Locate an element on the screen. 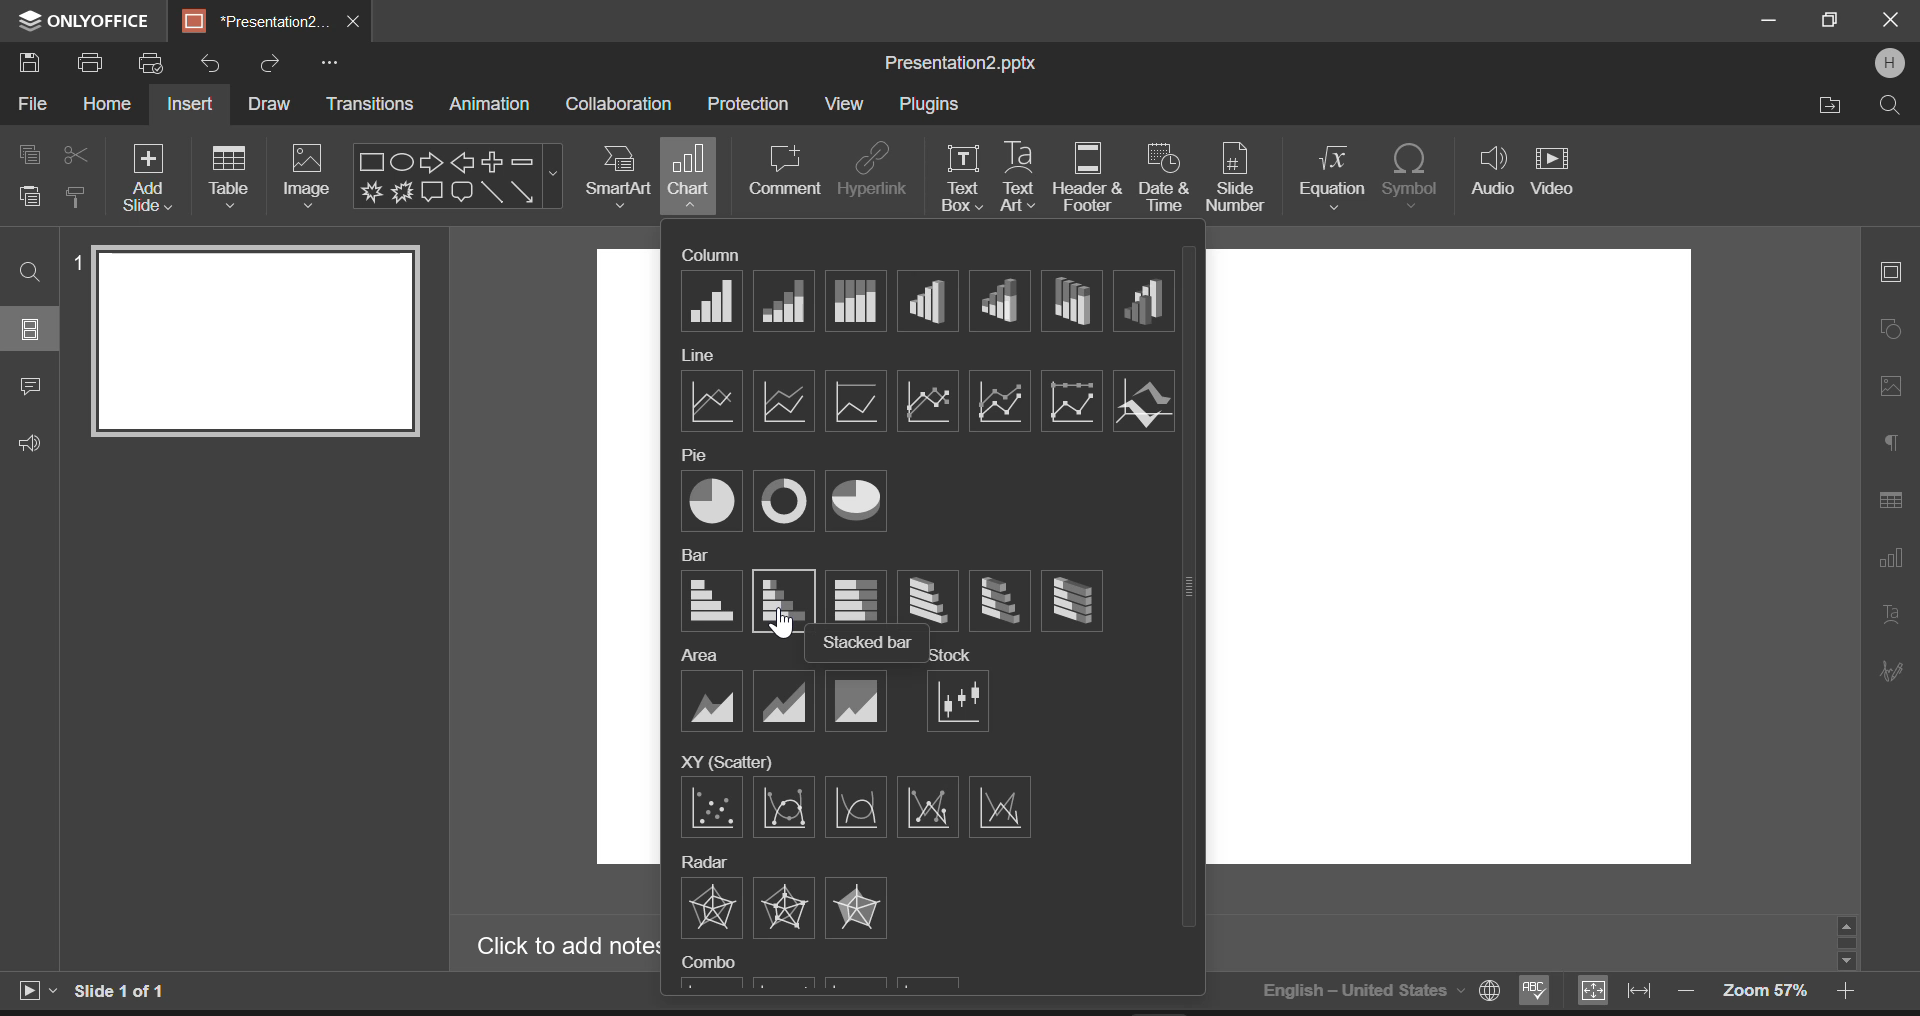 The image size is (1920, 1016). Undo is located at coordinates (211, 59).